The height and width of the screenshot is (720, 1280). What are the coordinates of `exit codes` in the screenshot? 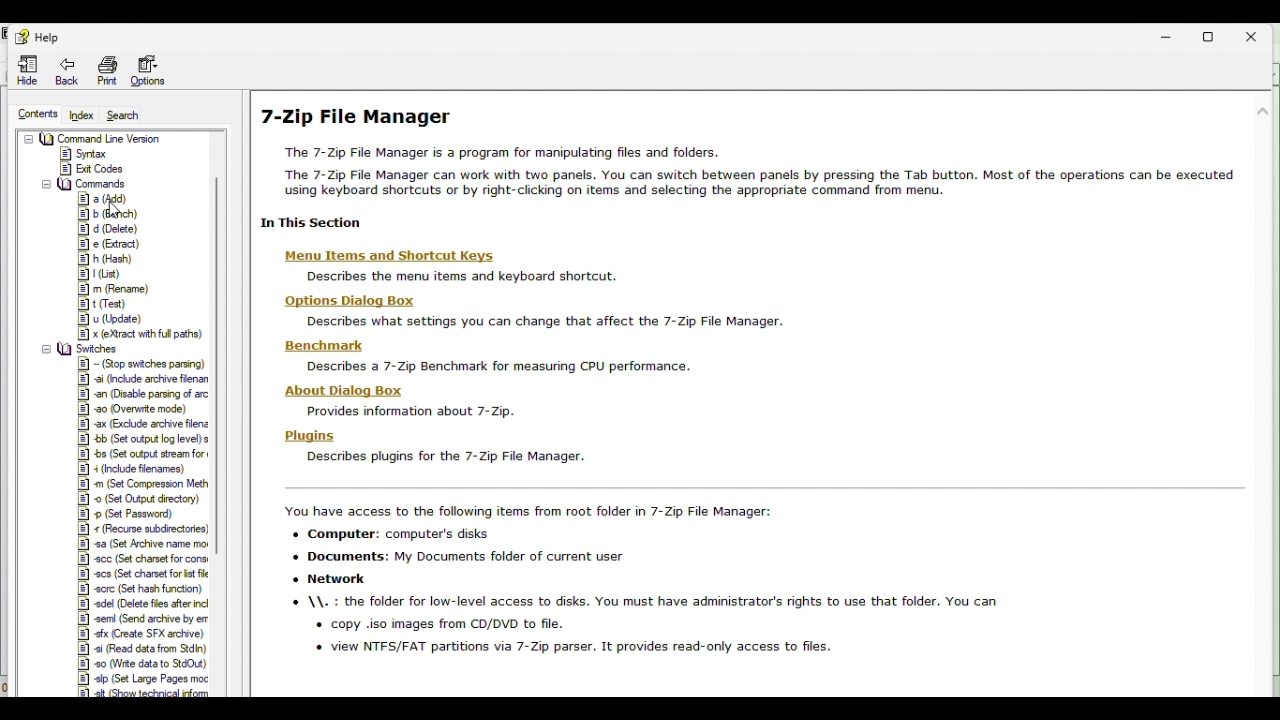 It's located at (91, 168).